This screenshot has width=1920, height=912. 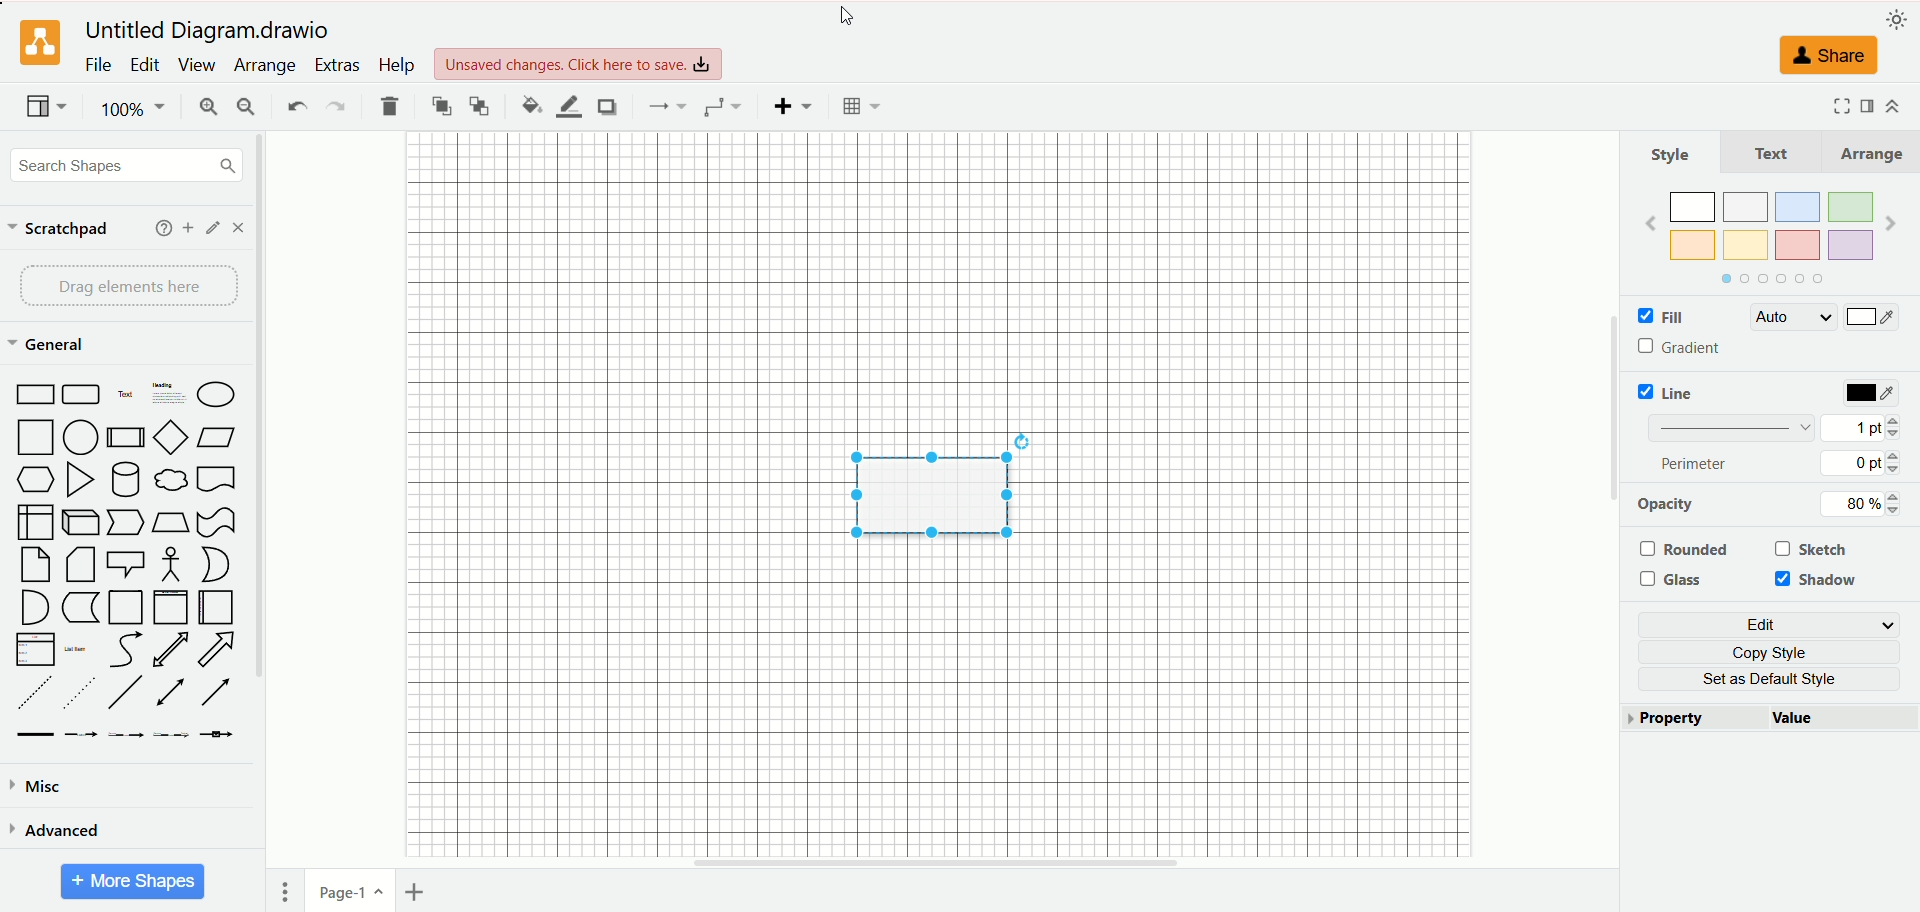 What do you see at coordinates (1659, 318) in the screenshot?
I see `fill` at bounding box center [1659, 318].